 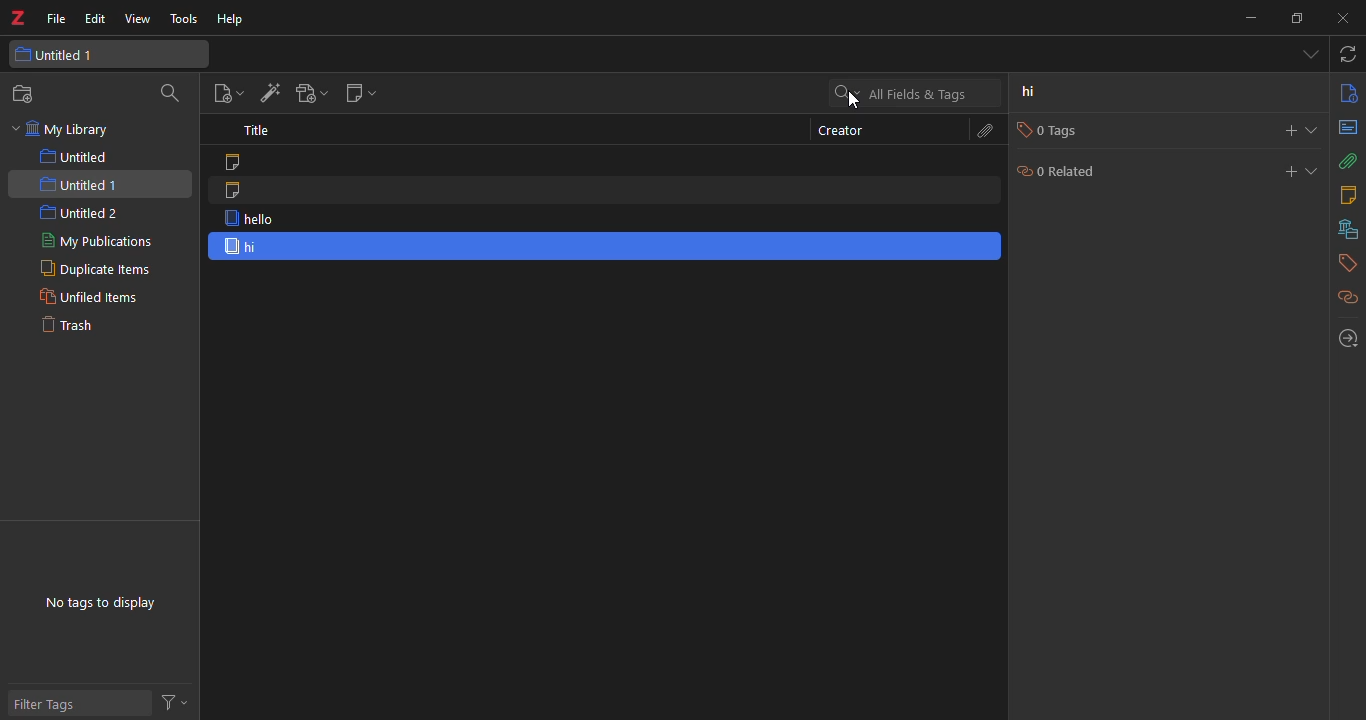 I want to click on untitled 1, so click(x=63, y=55).